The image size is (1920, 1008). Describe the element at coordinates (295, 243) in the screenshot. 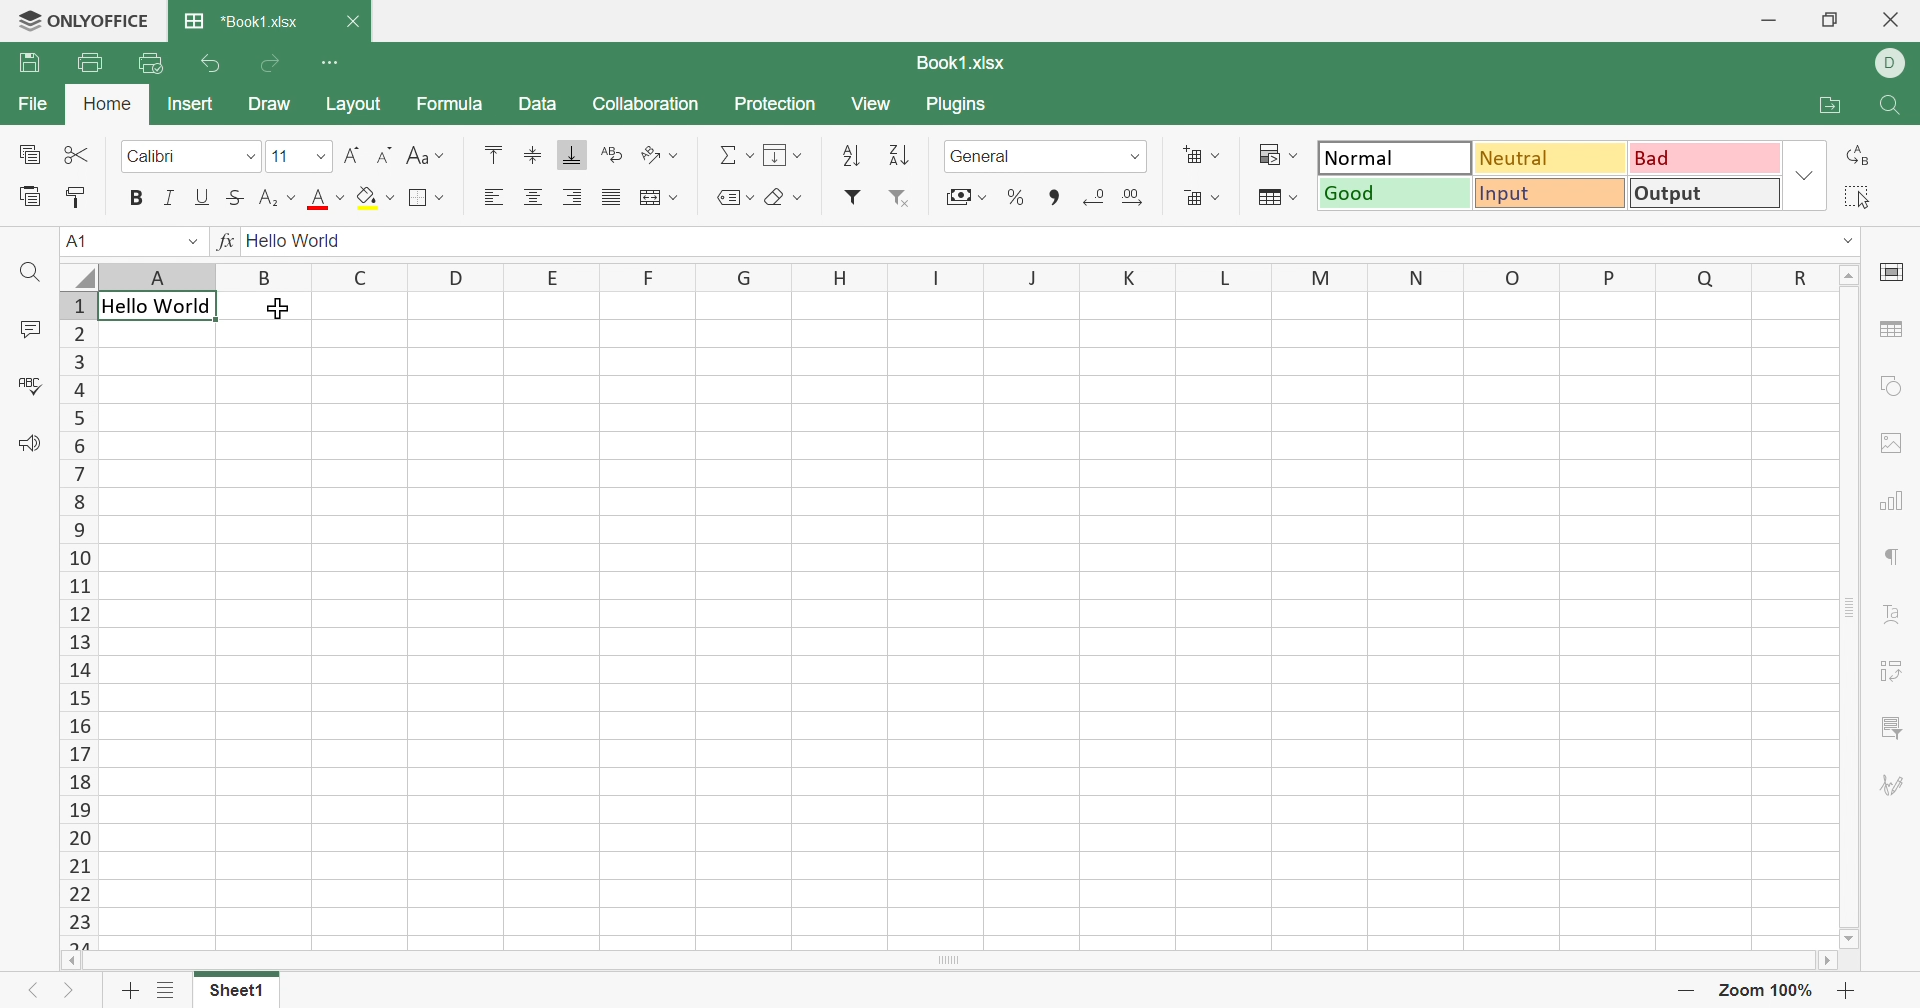

I see `Hello world` at that location.